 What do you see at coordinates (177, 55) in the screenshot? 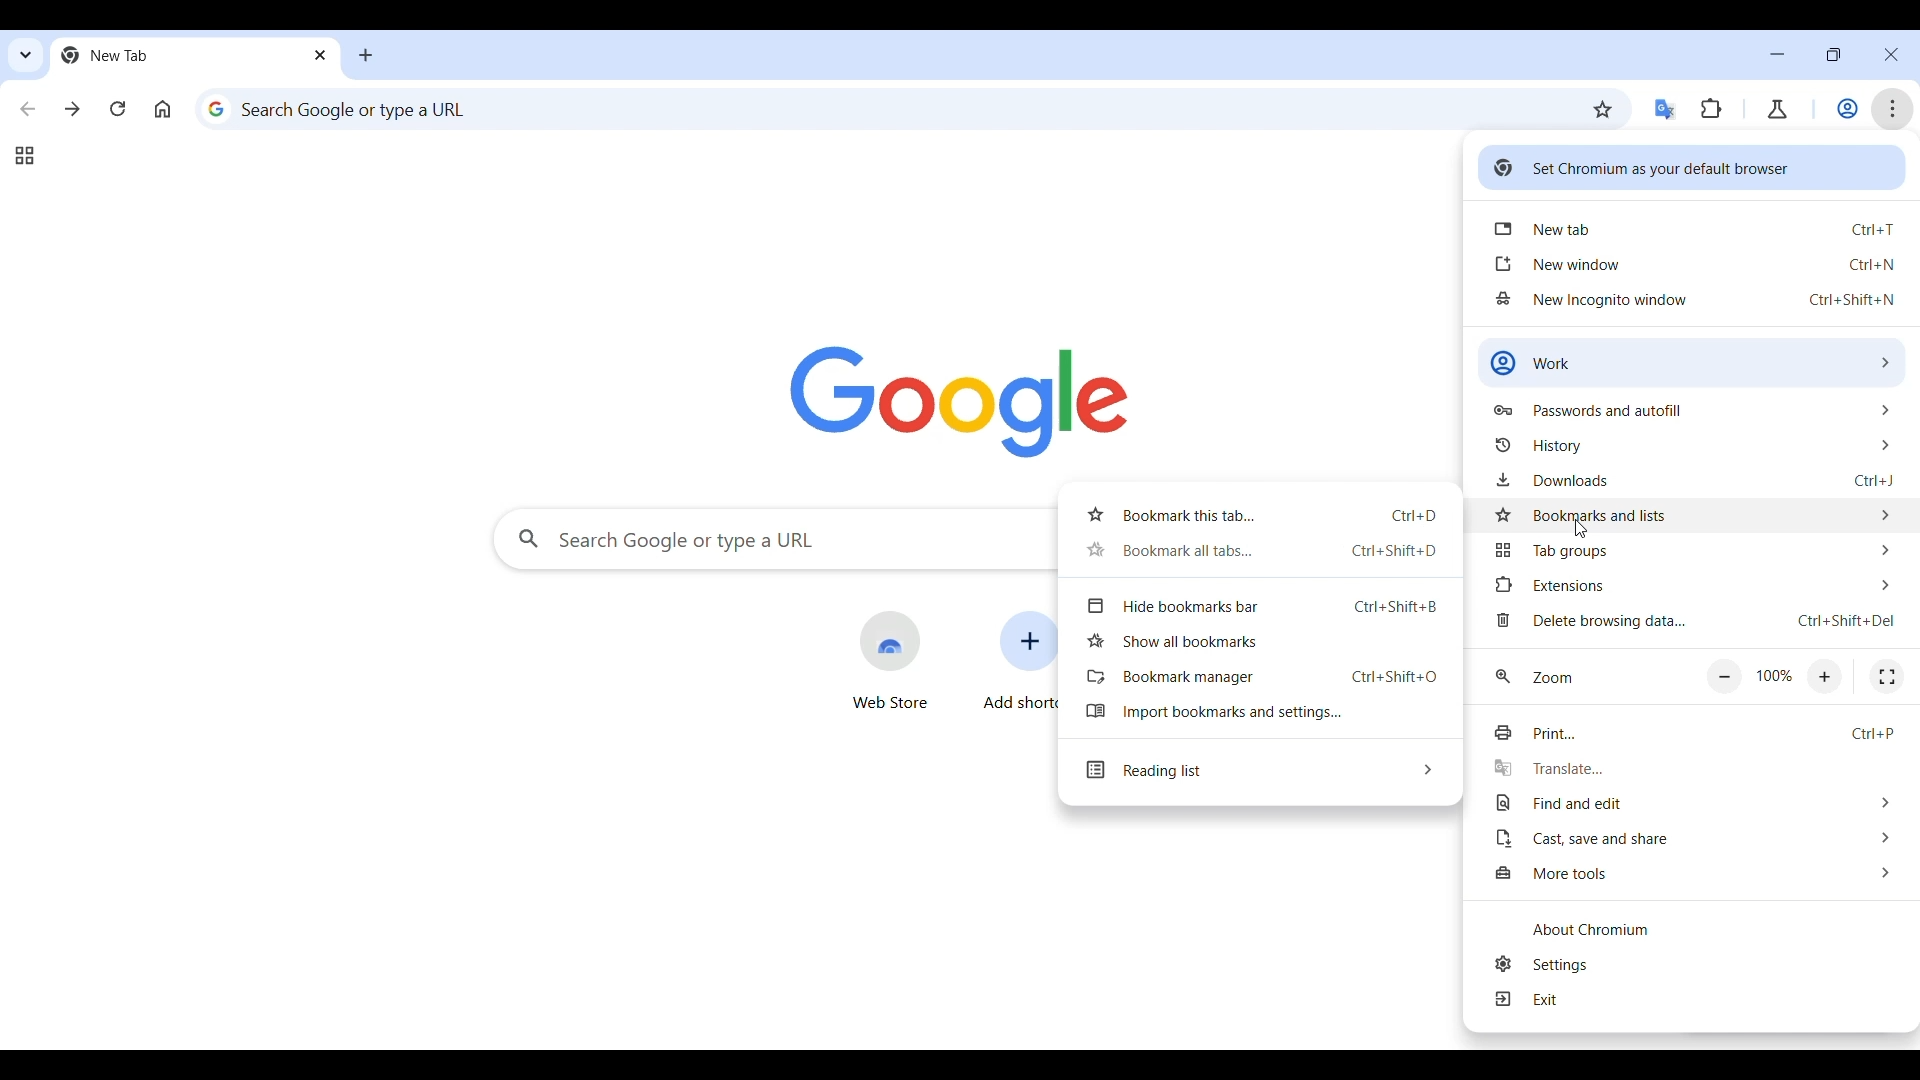
I see `Current tab` at bounding box center [177, 55].